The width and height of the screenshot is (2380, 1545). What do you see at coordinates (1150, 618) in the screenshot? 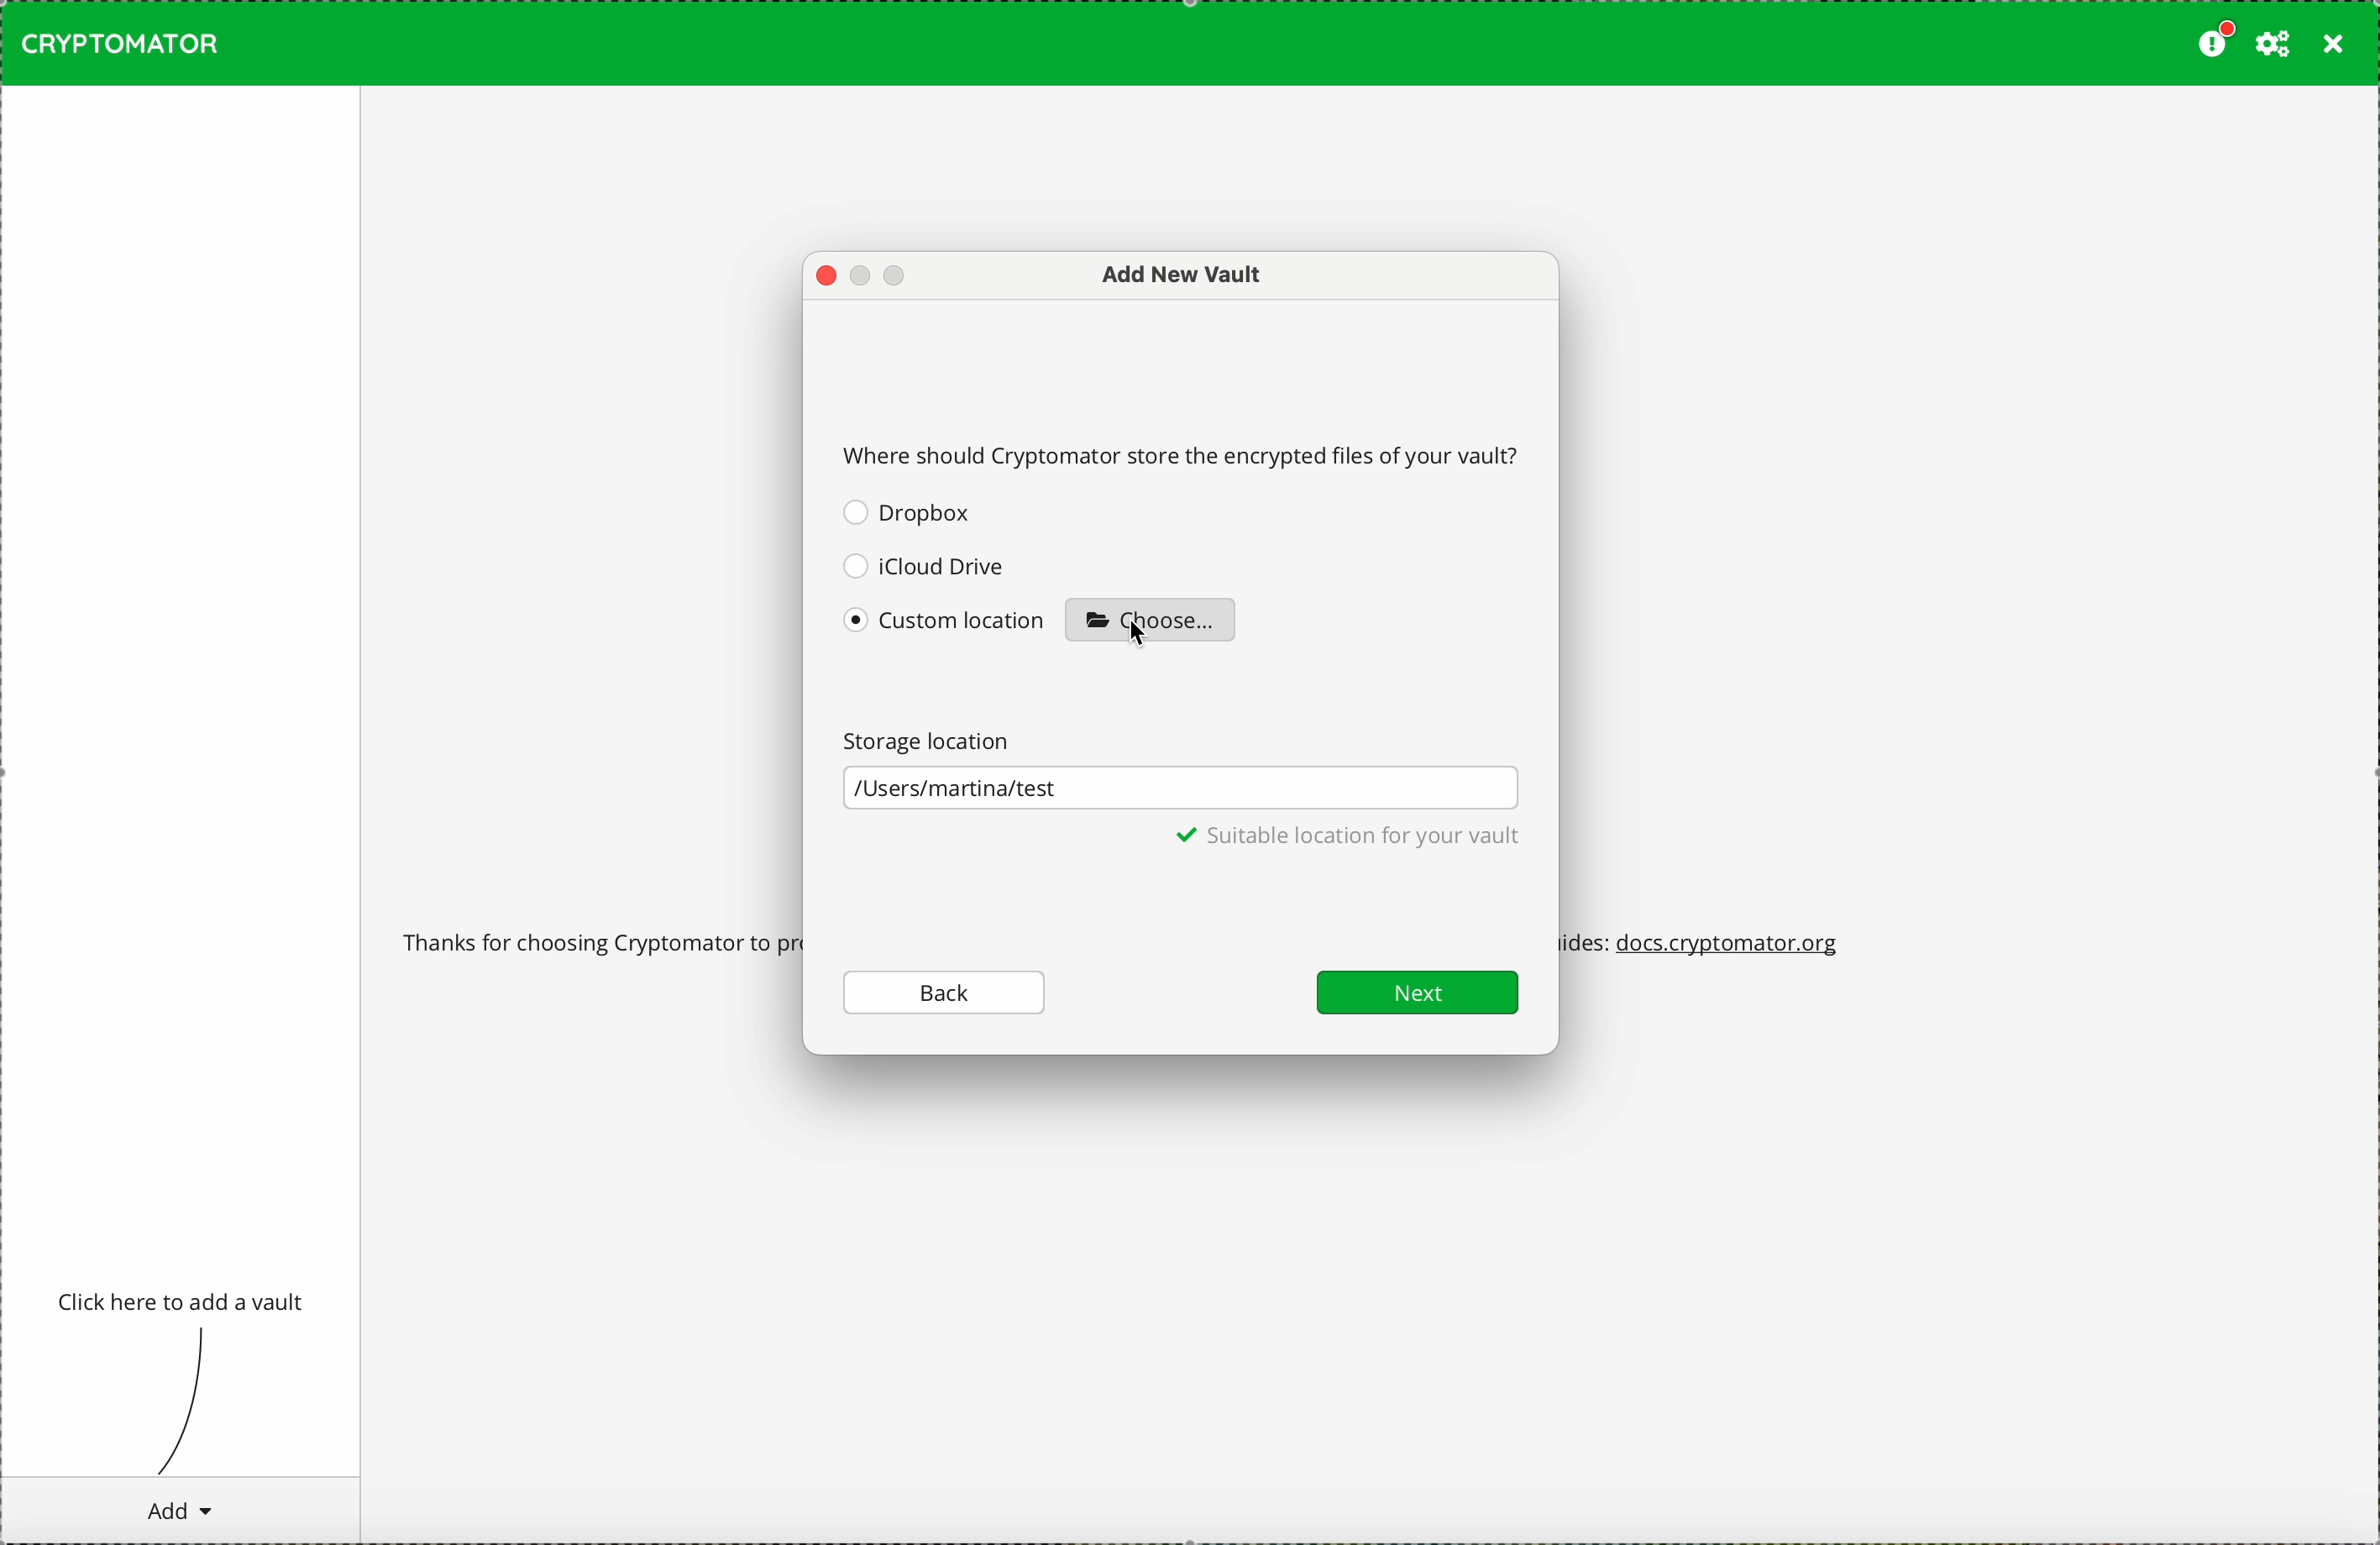
I see `choose folder` at bounding box center [1150, 618].